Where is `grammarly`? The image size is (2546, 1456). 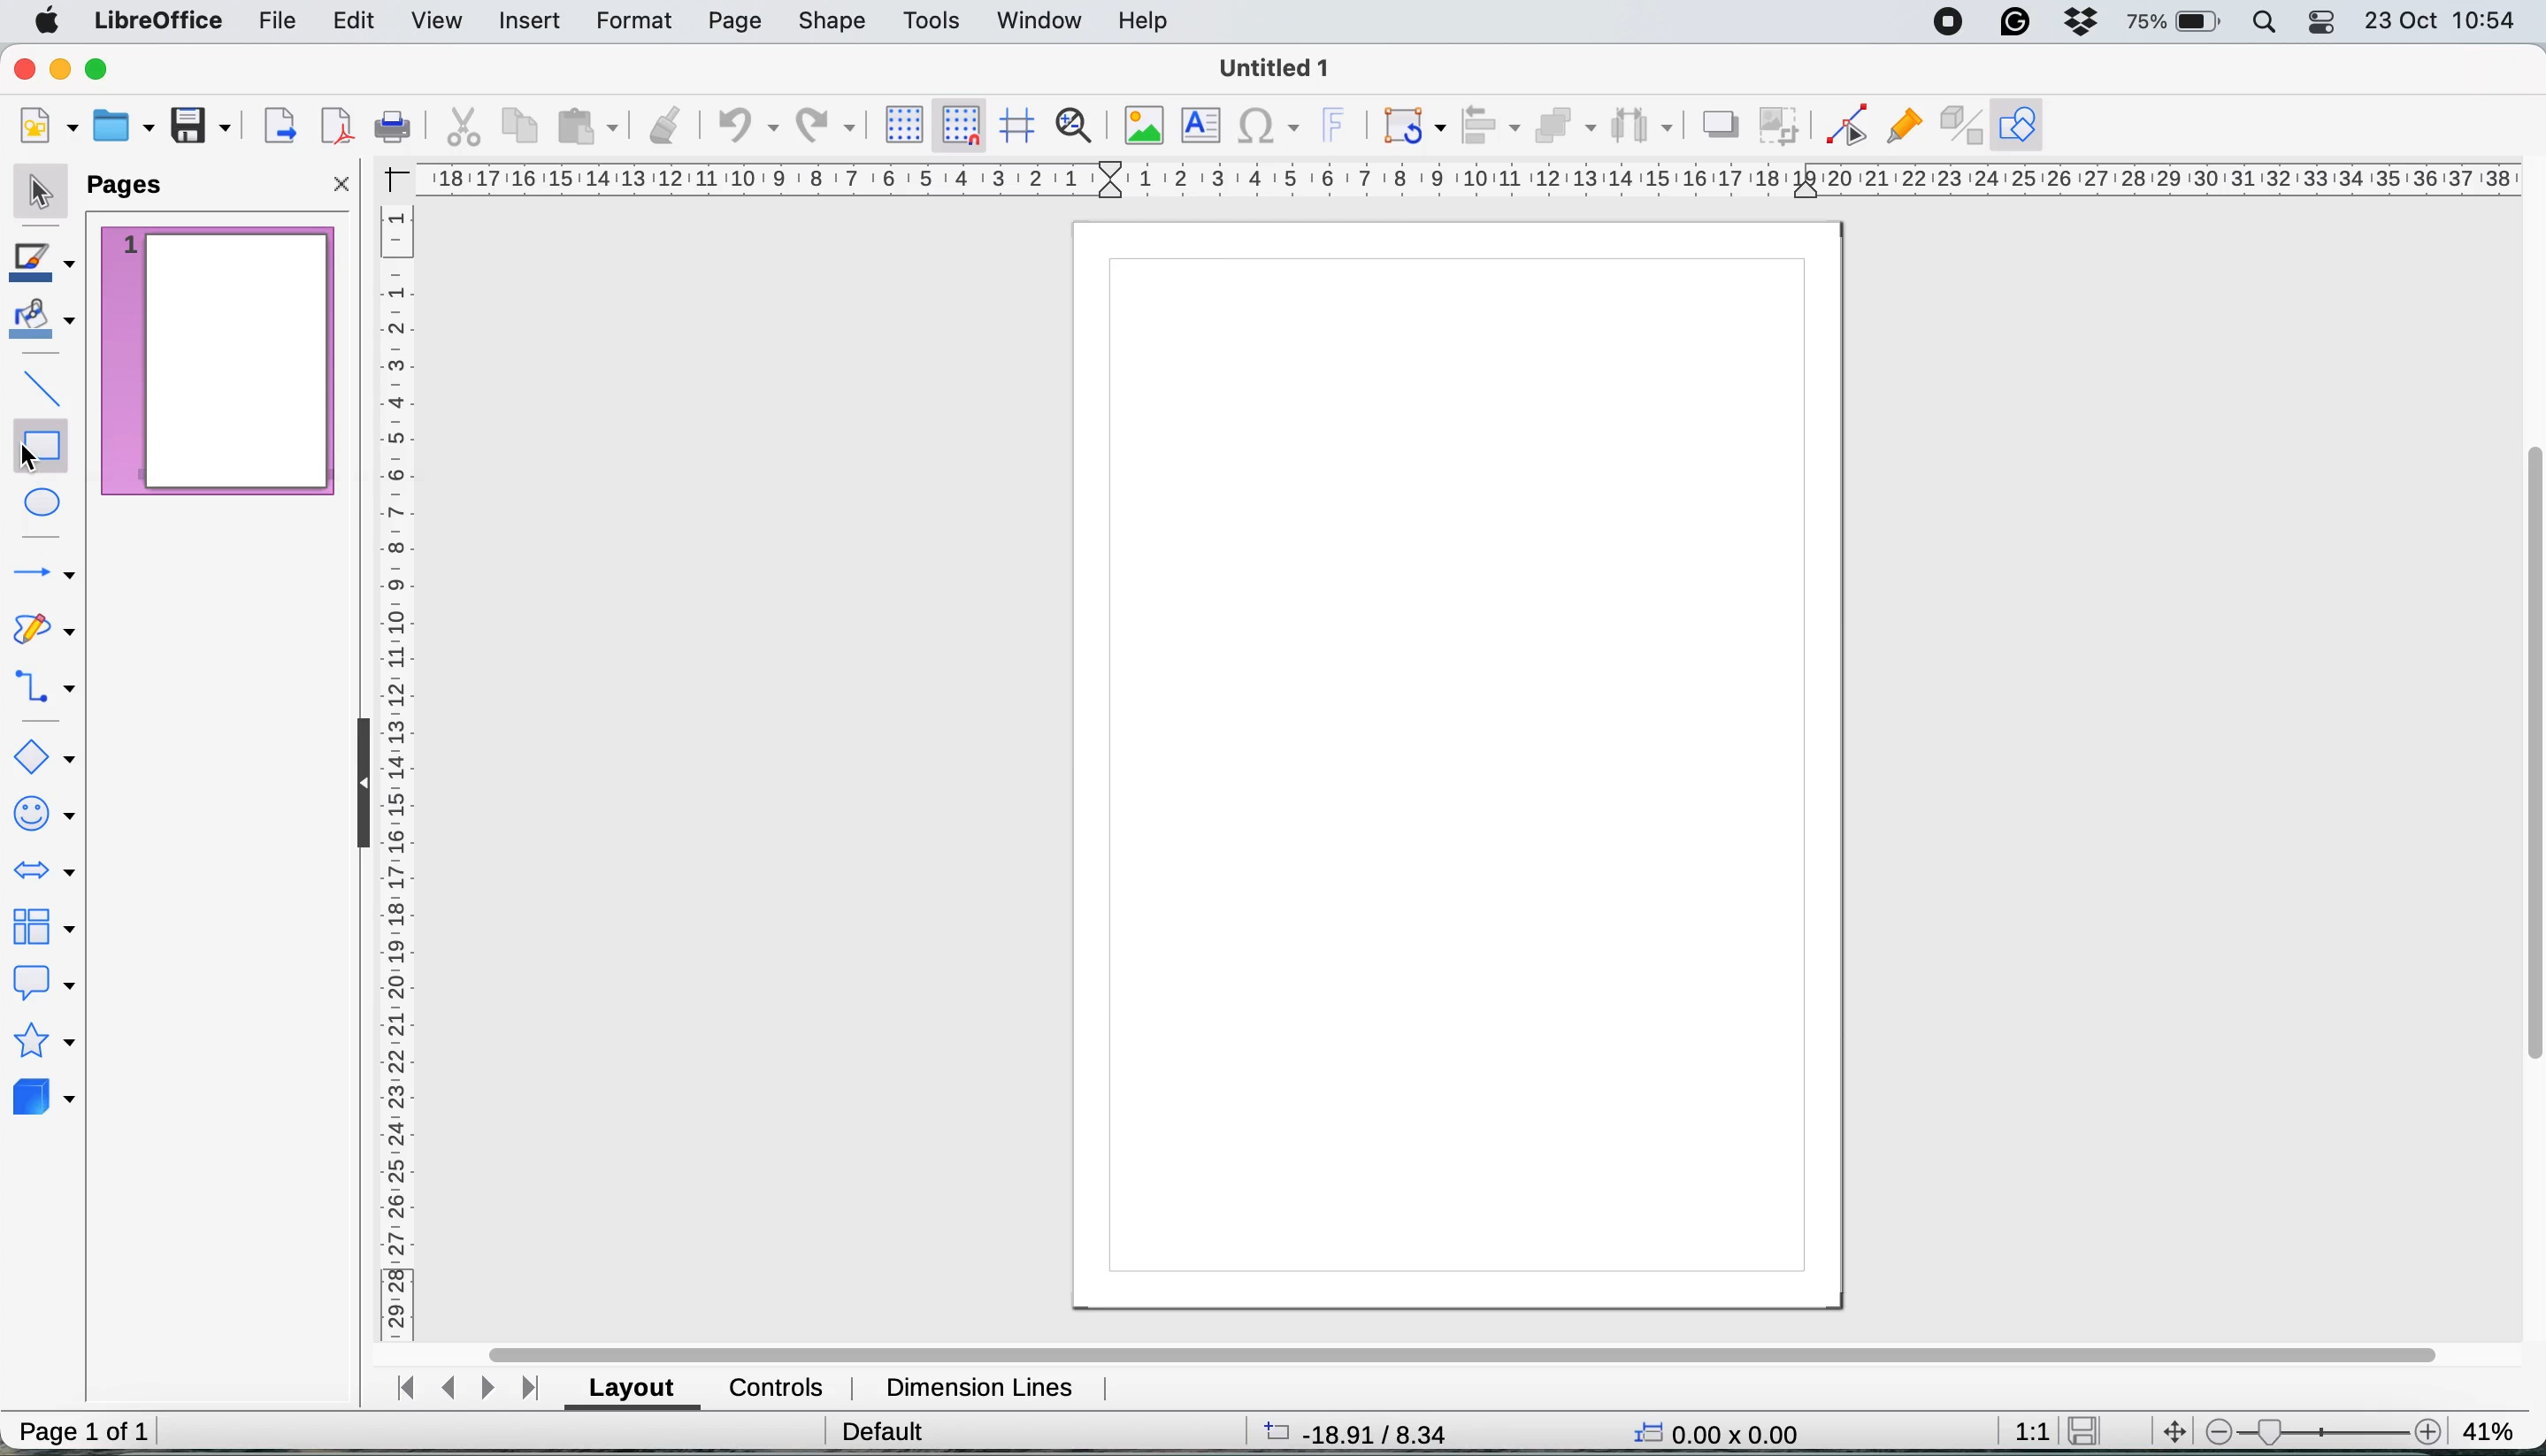
grammarly is located at coordinates (2015, 21).